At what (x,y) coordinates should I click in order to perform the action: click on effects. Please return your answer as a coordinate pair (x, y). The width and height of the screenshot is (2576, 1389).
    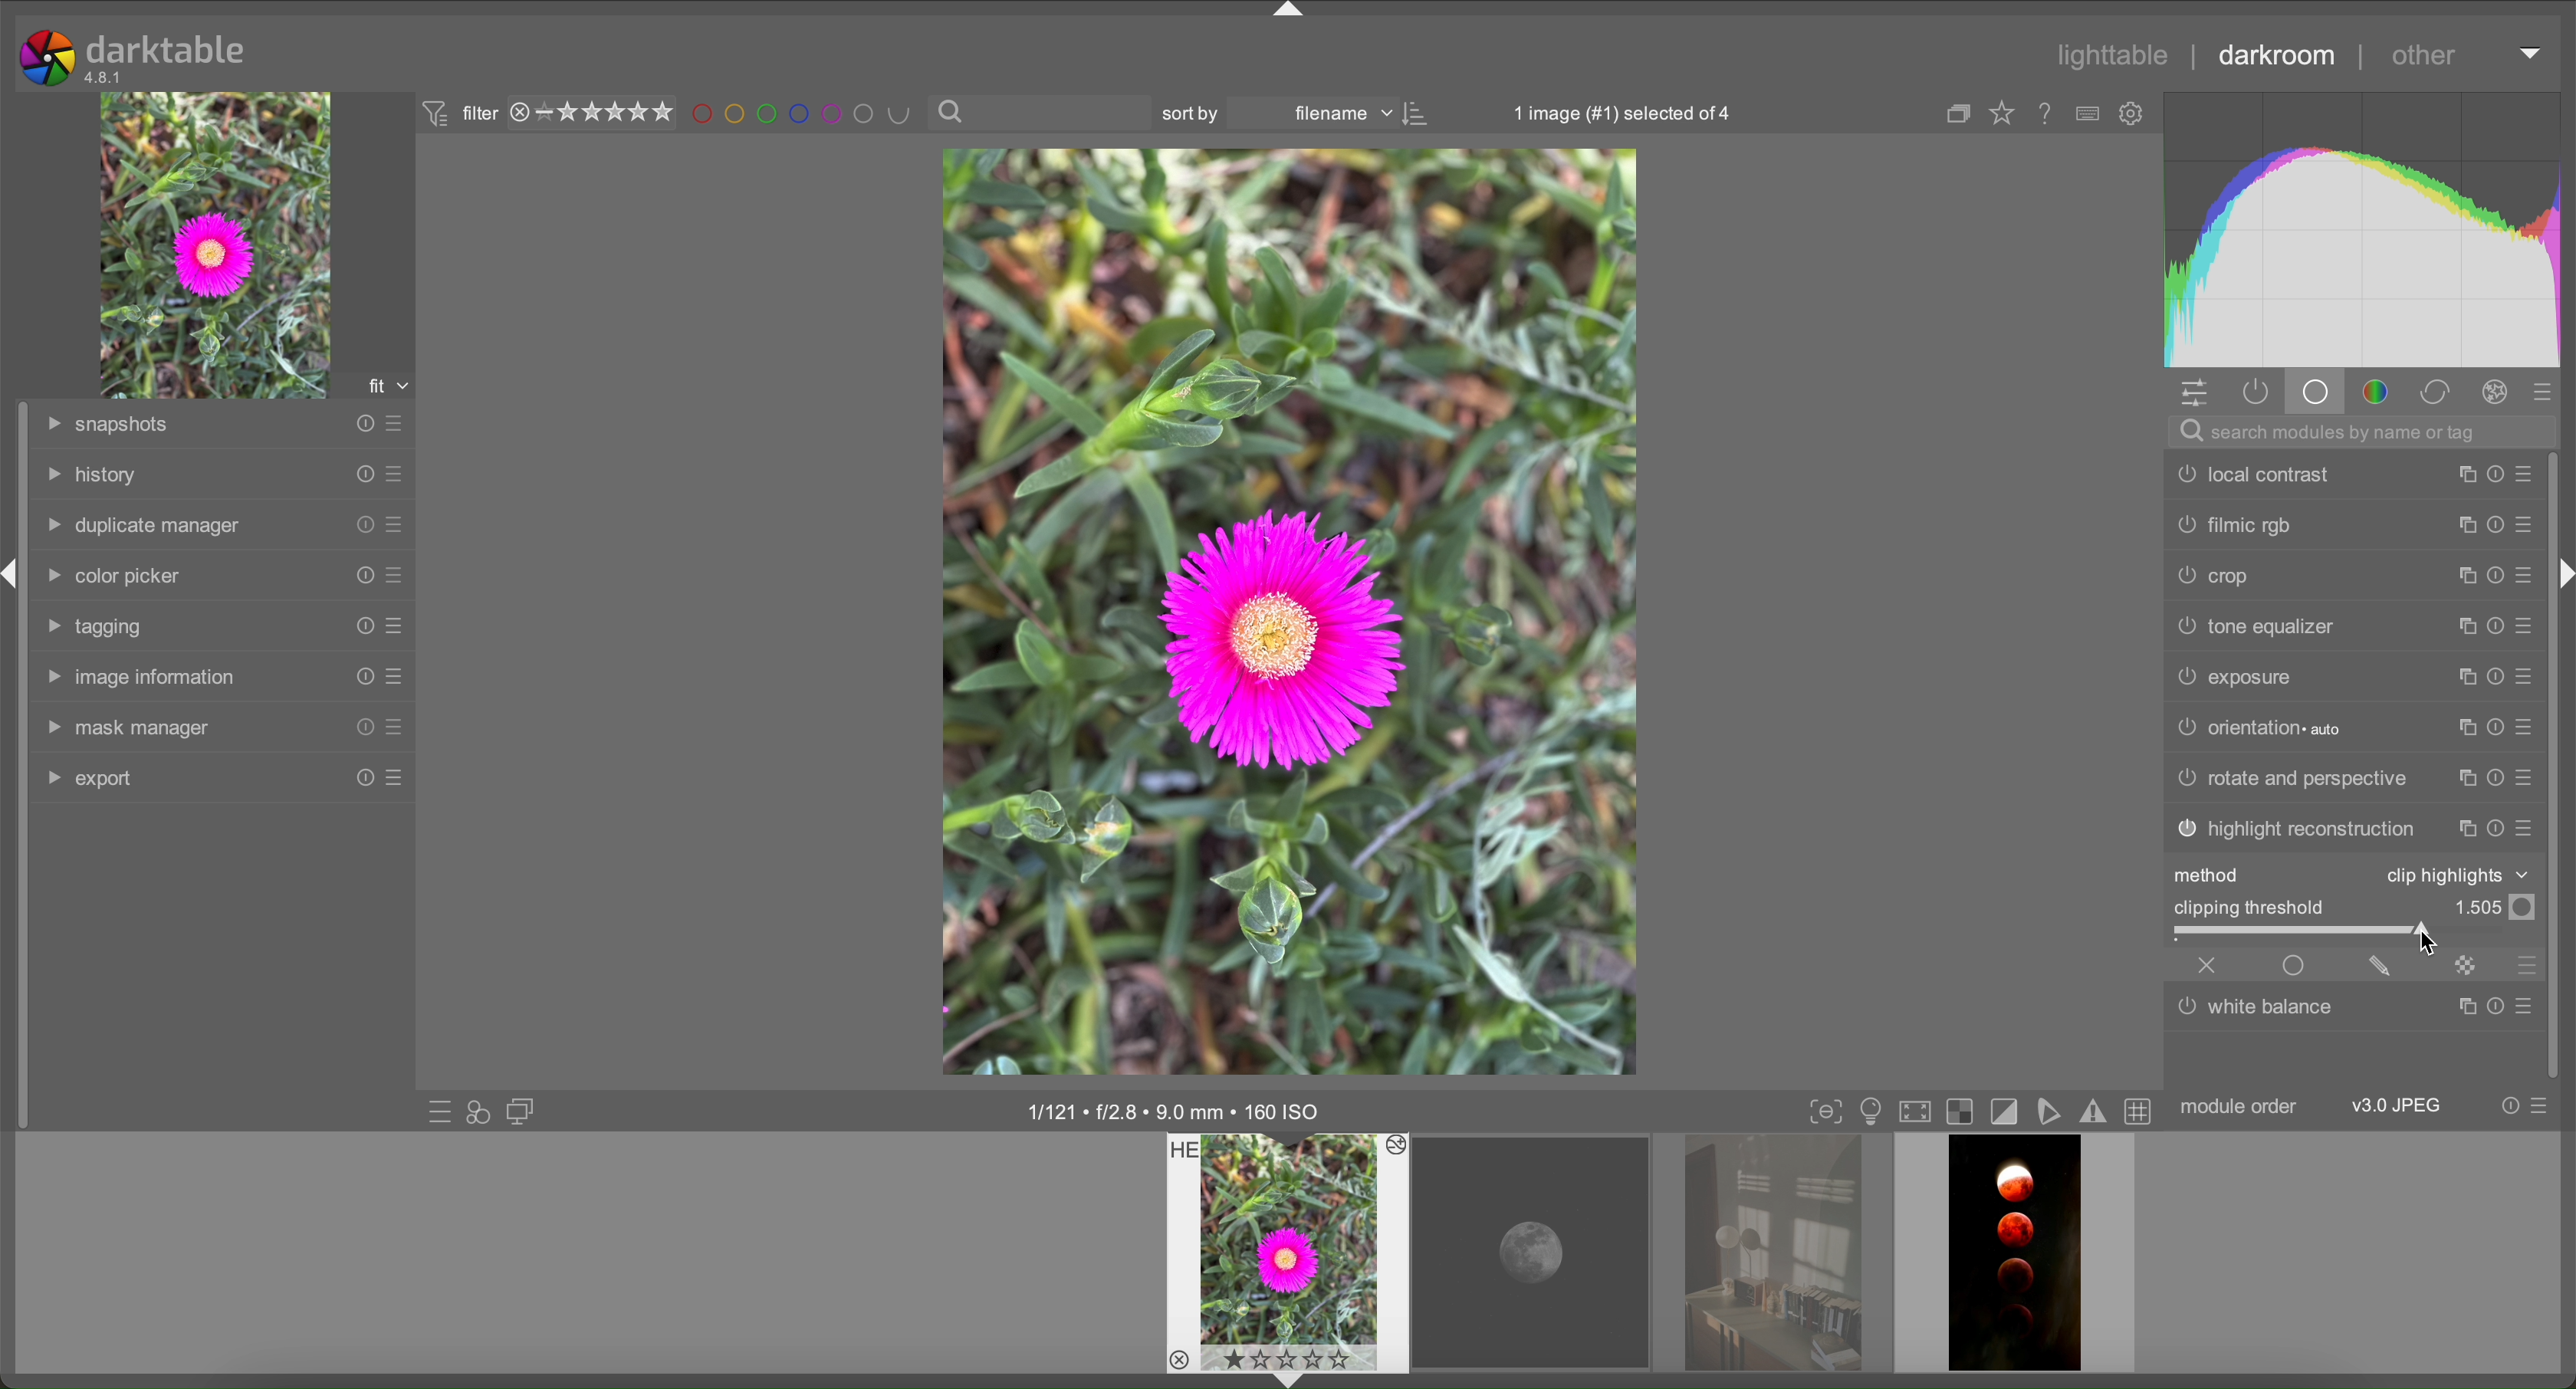
    Looking at the image, I should click on (2494, 390).